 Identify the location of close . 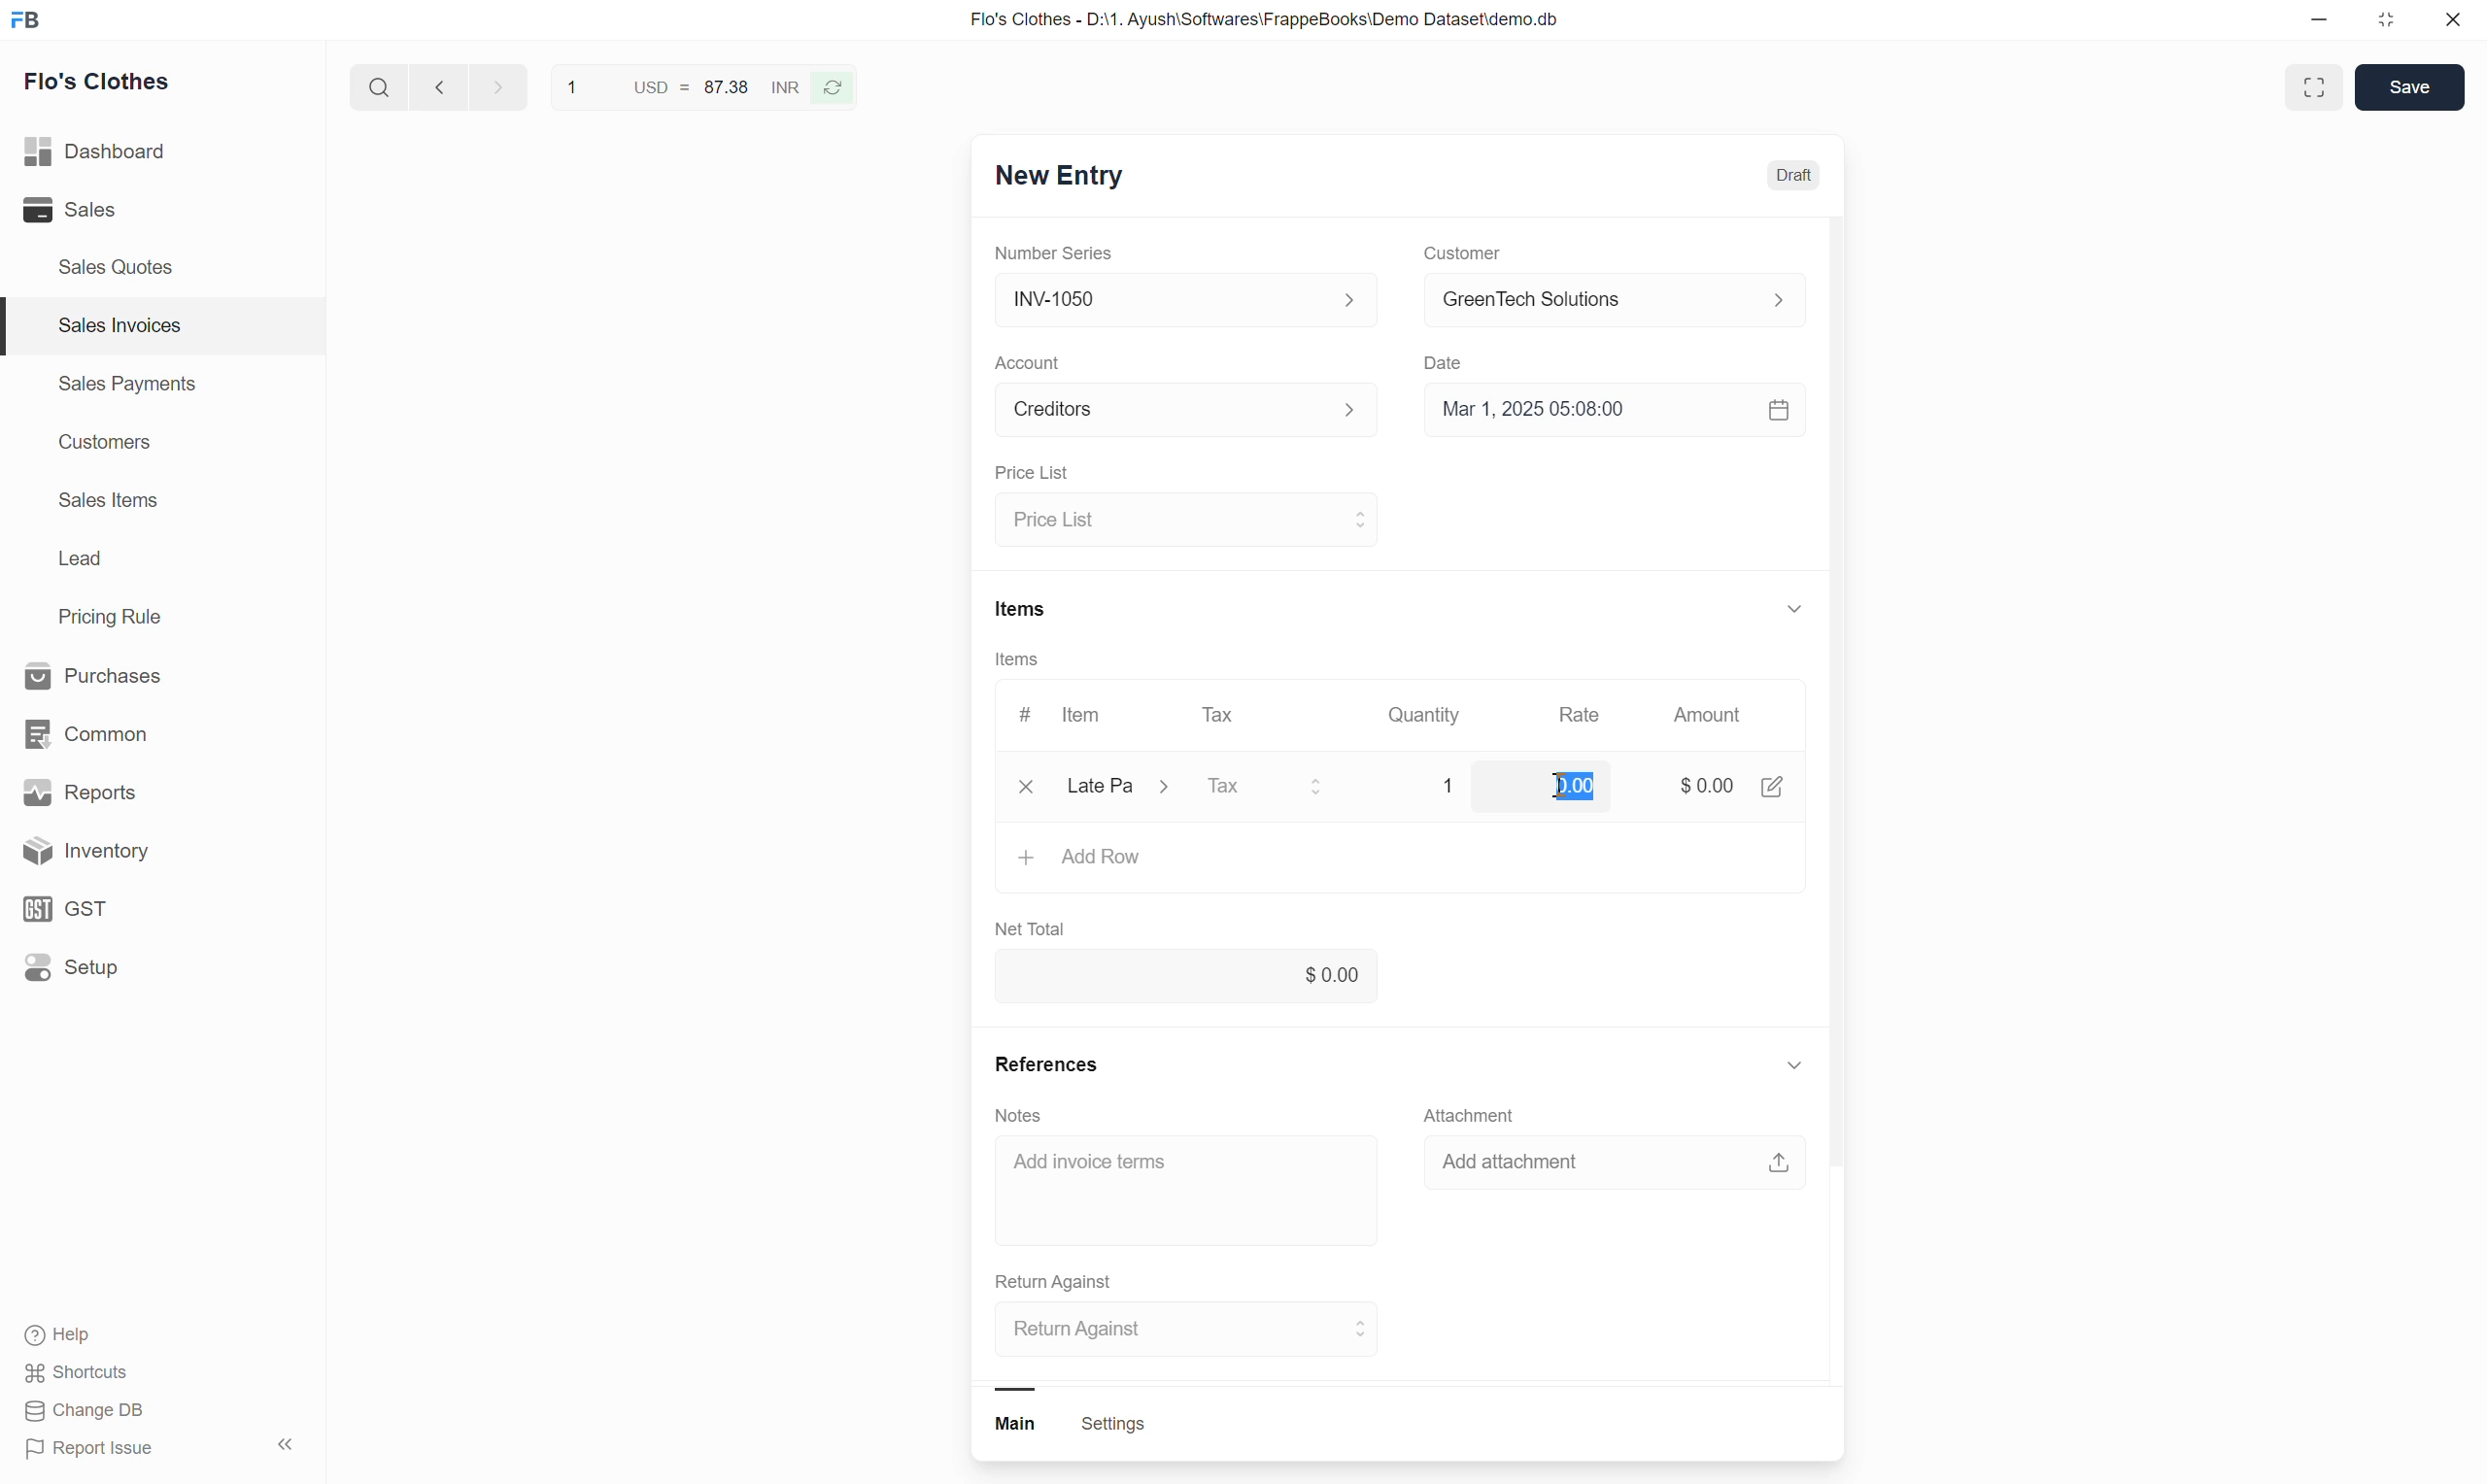
(1016, 791).